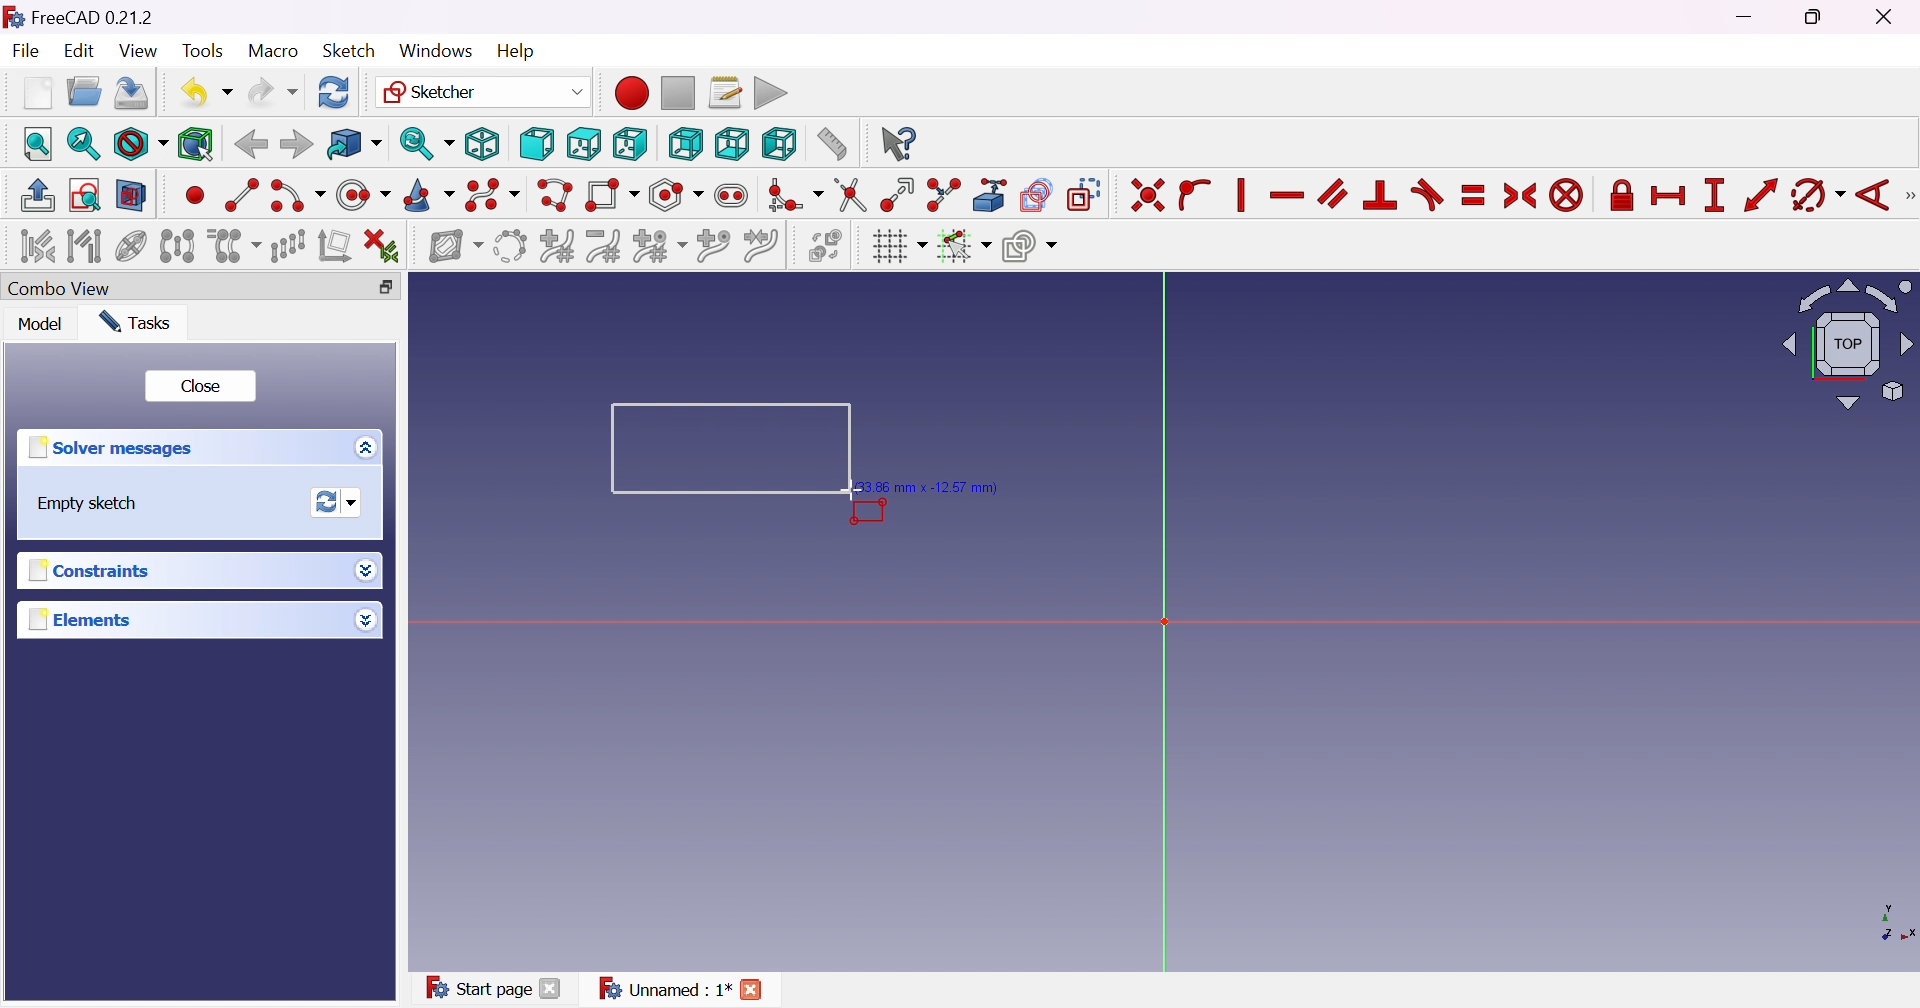 This screenshot has width=1920, height=1008. What do you see at coordinates (659, 245) in the screenshot?
I see `Modify knot multiplicity` at bounding box center [659, 245].